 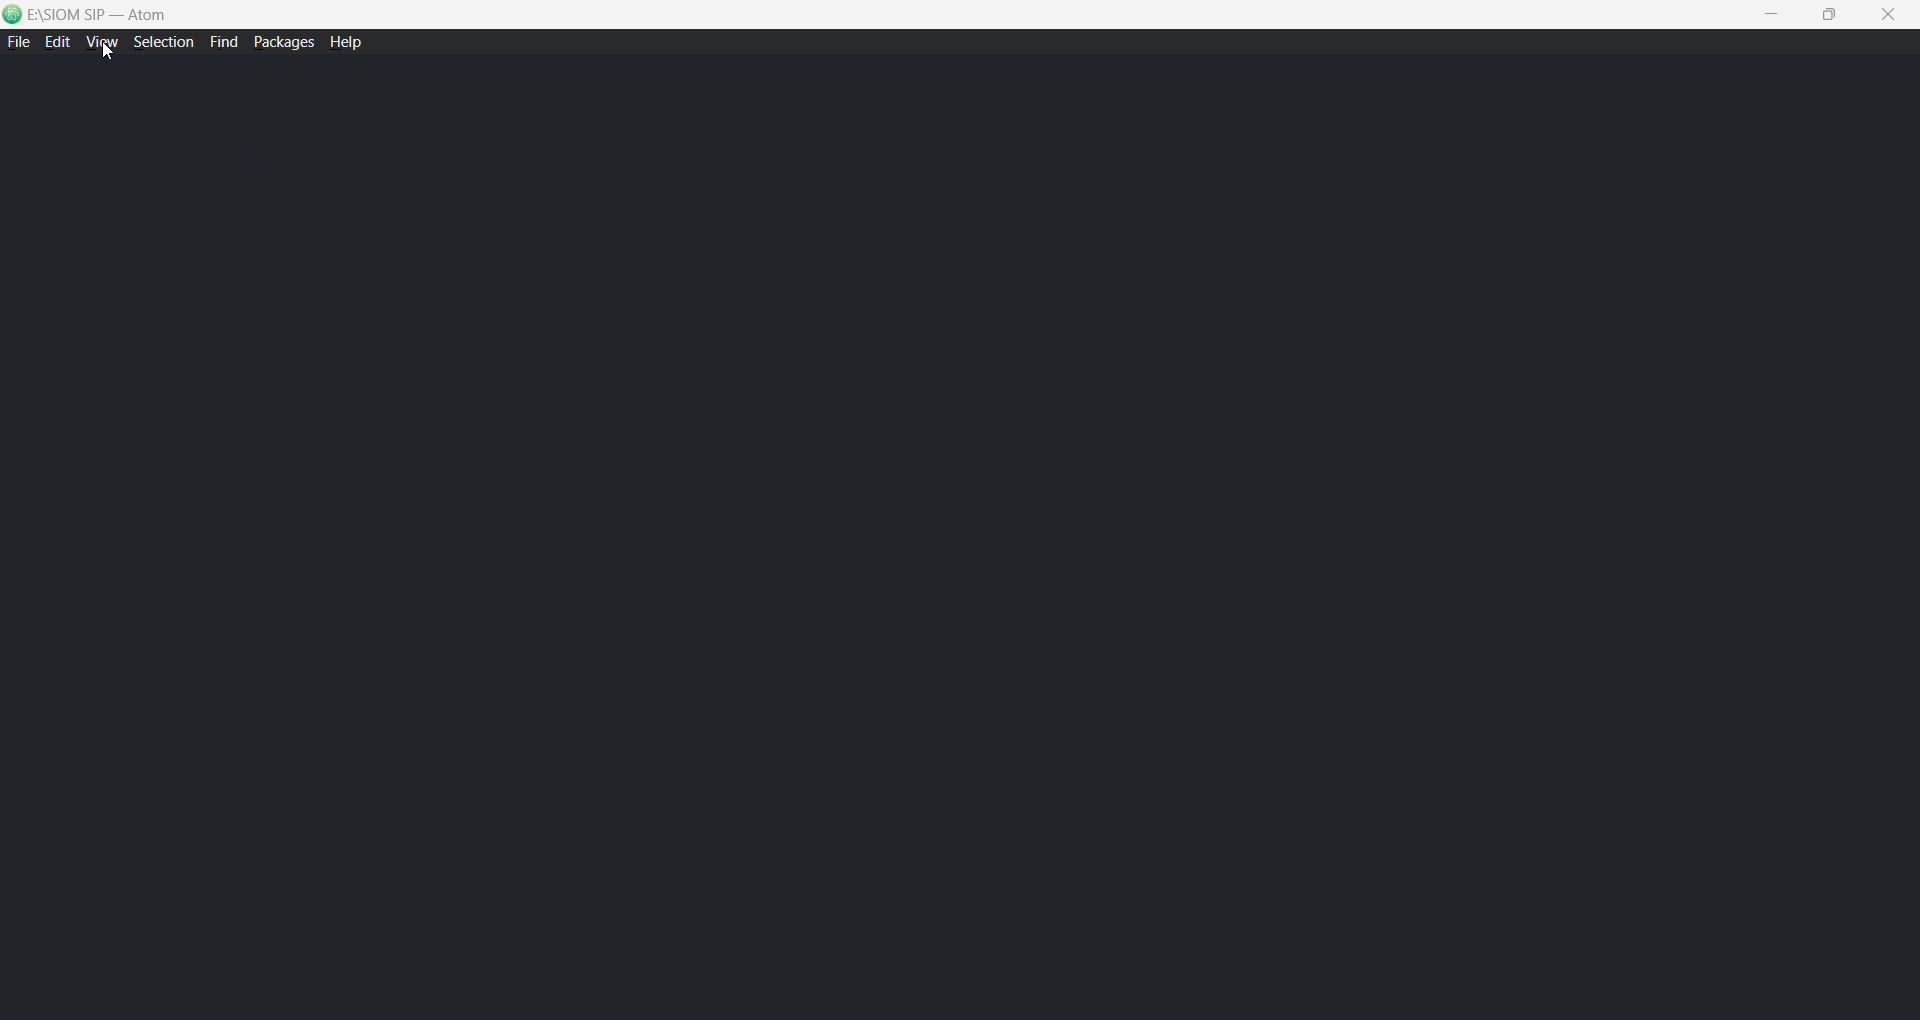 What do you see at coordinates (58, 44) in the screenshot?
I see `edit` at bounding box center [58, 44].